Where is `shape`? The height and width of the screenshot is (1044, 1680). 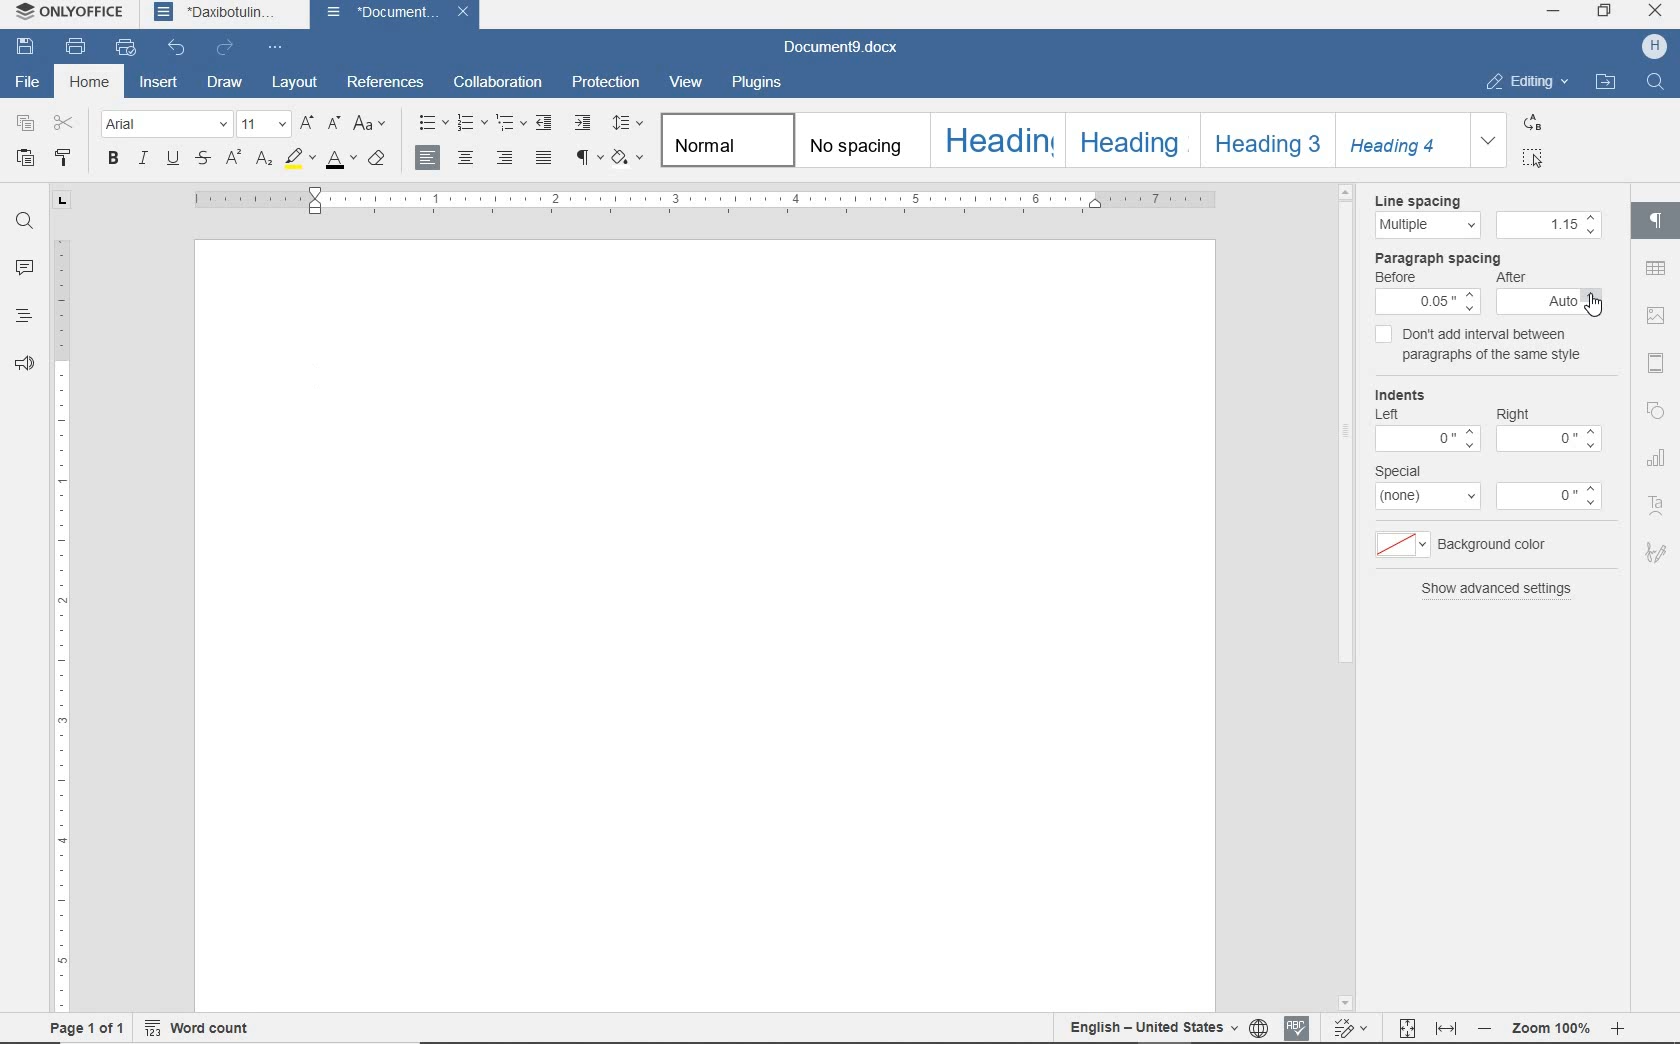
shape is located at coordinates (1654, 412).